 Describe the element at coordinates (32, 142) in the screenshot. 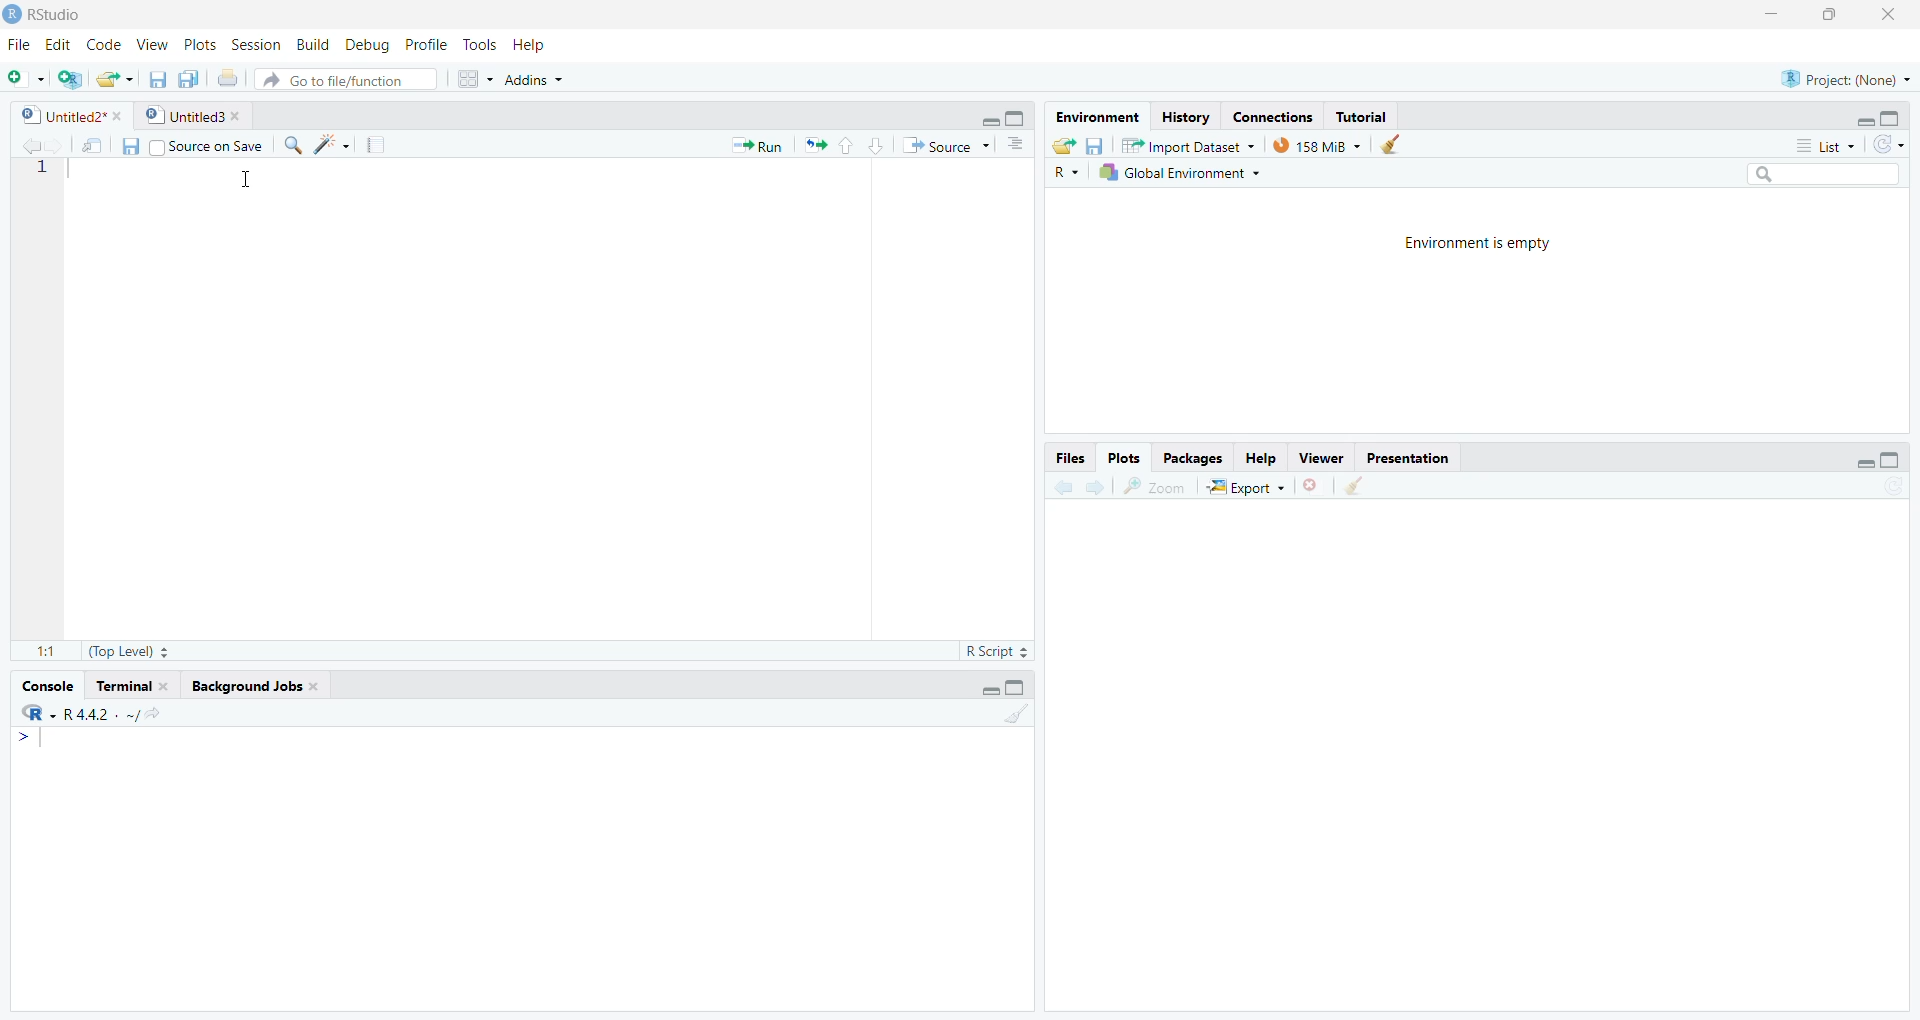

I see `forward/backward` at that location.